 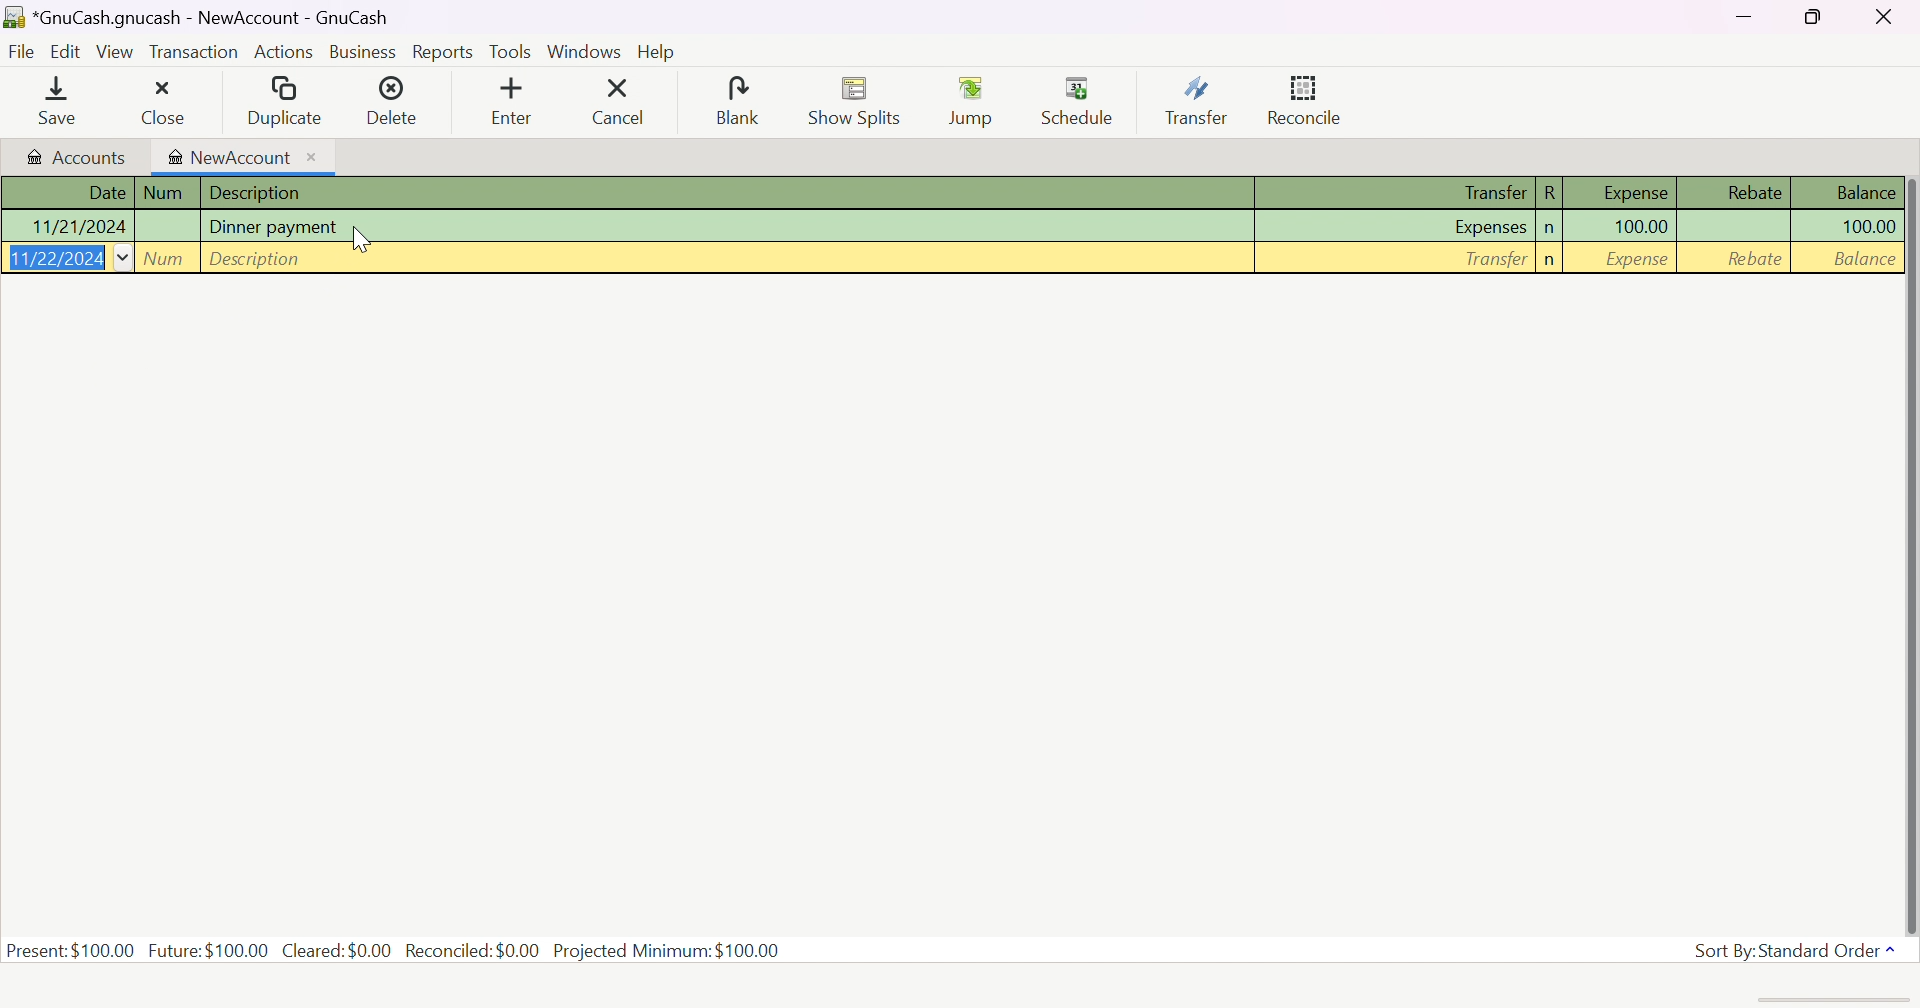 What do you see at coordinates (1481, 192) in the screenshot?
I see `Transfer` at bounding box center [1481, 192].